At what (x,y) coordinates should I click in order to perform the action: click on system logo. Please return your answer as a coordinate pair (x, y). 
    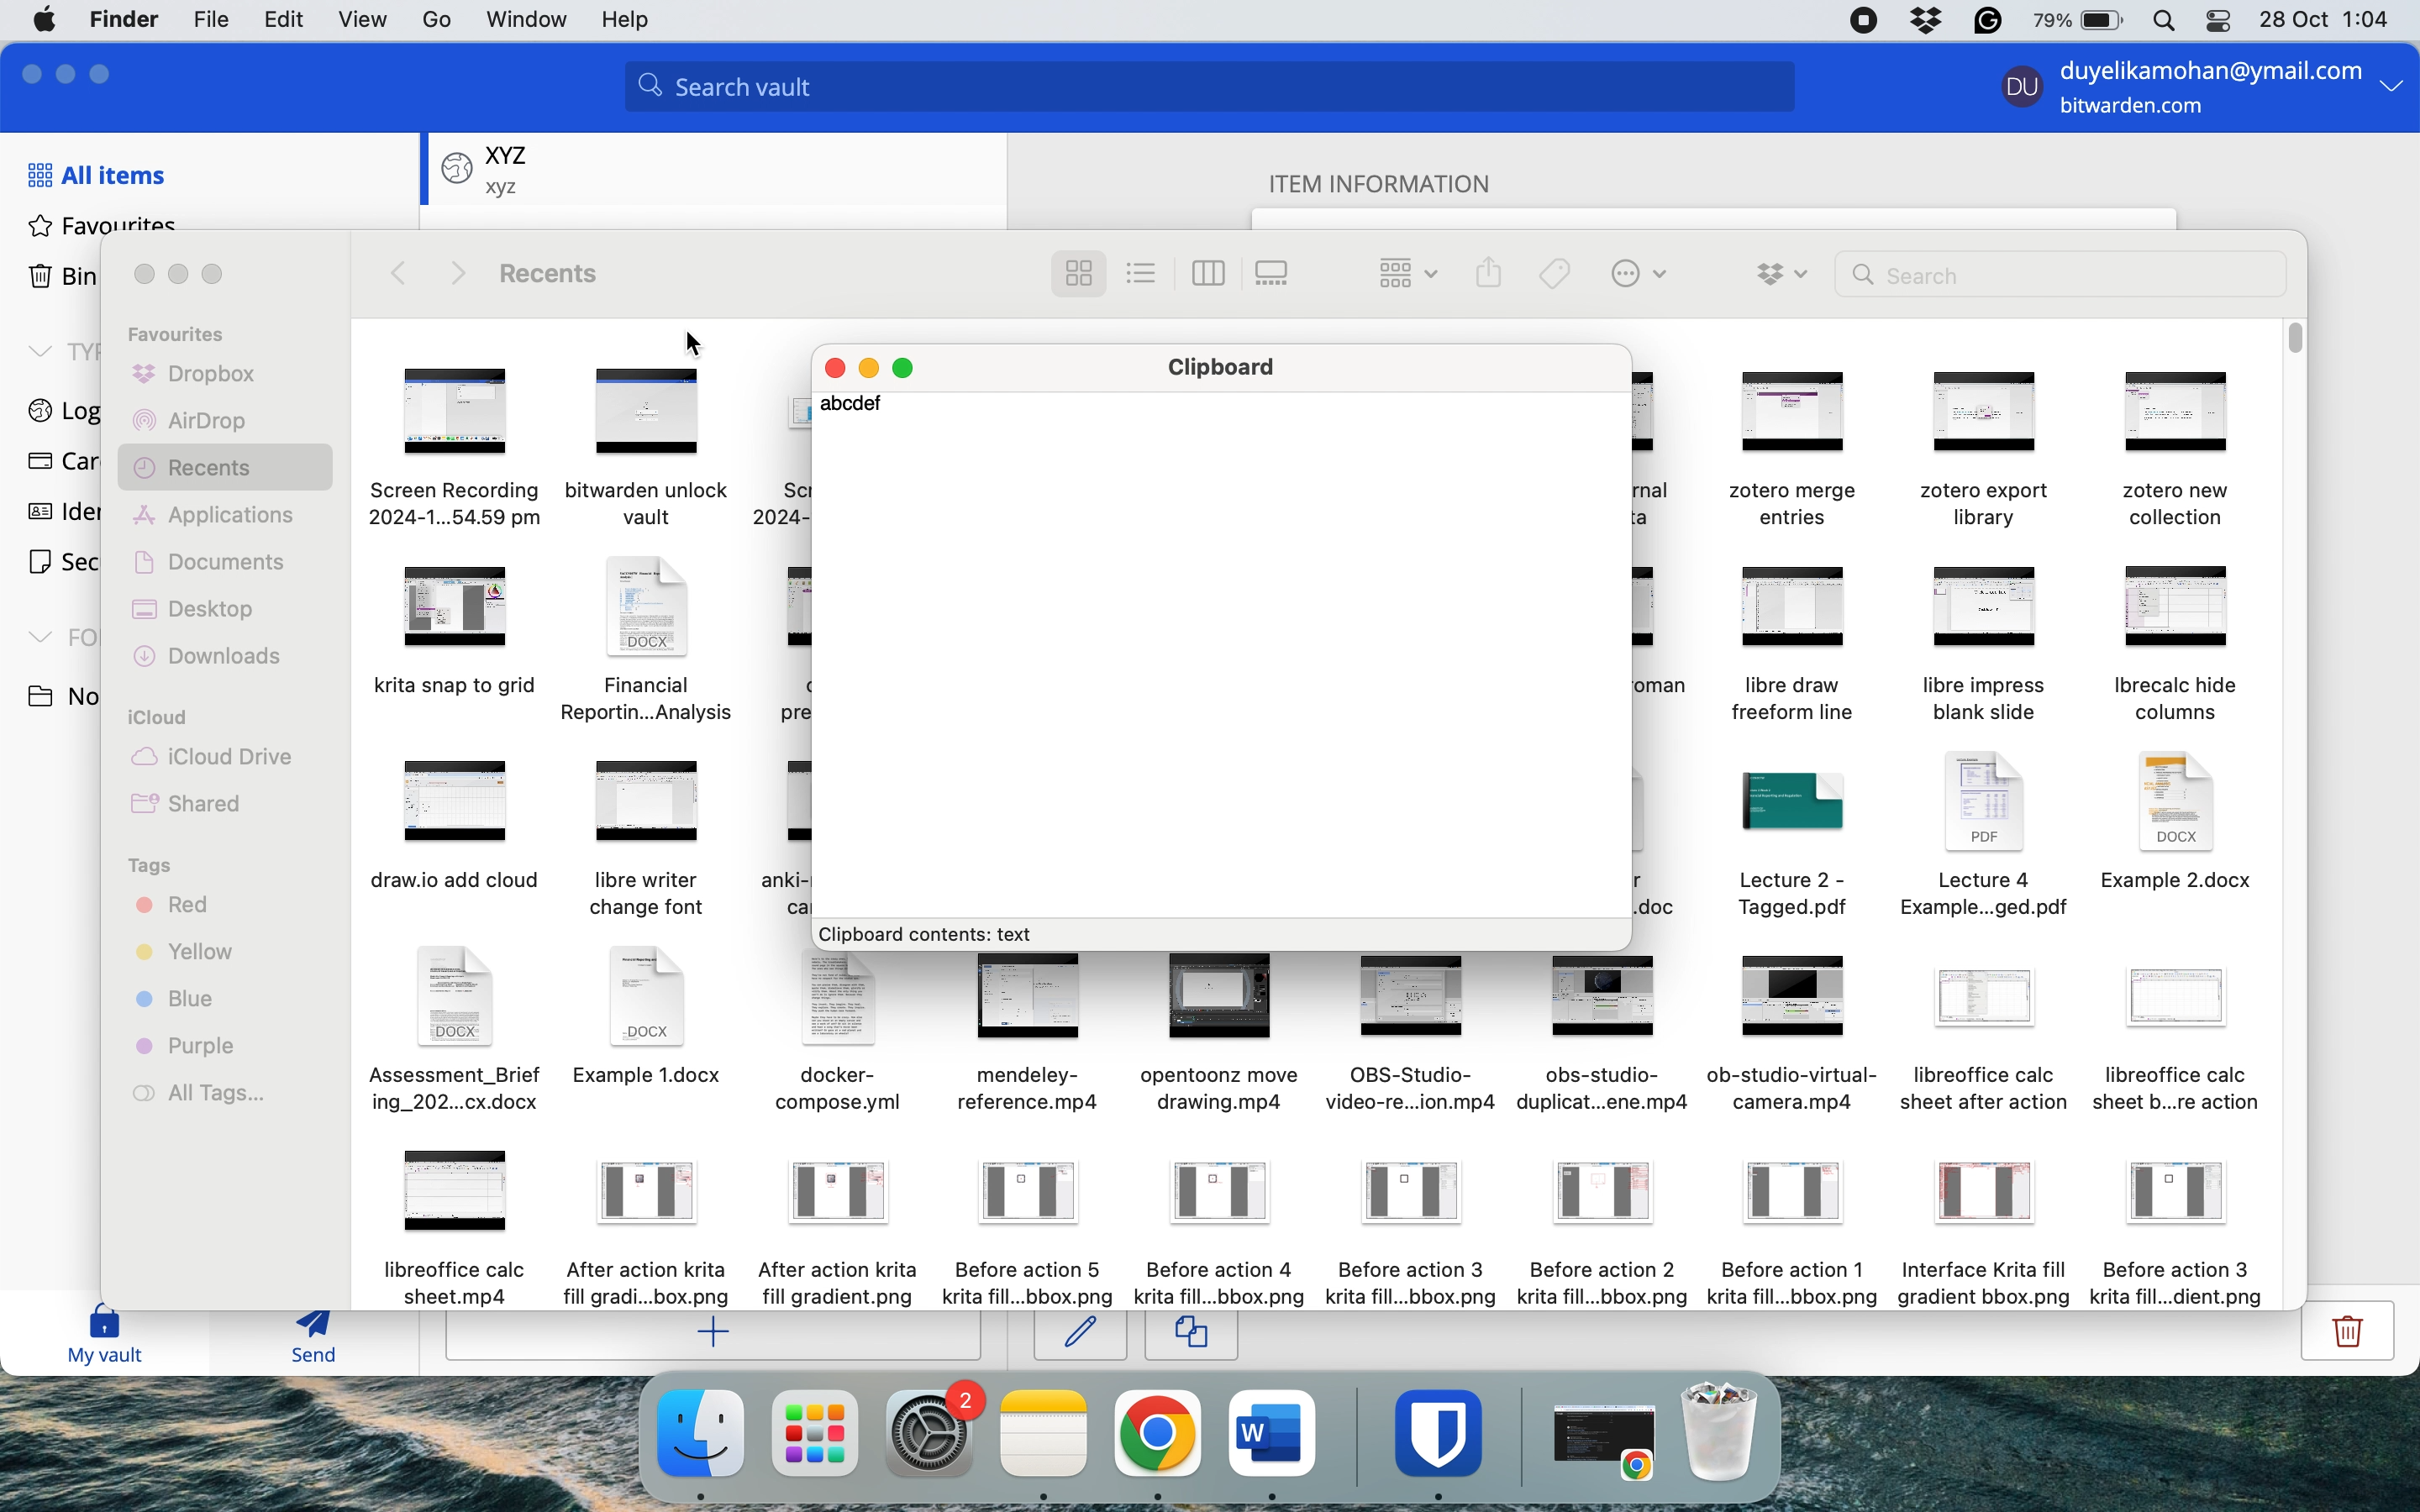
    Looking at the image, I should click on (48, 18).